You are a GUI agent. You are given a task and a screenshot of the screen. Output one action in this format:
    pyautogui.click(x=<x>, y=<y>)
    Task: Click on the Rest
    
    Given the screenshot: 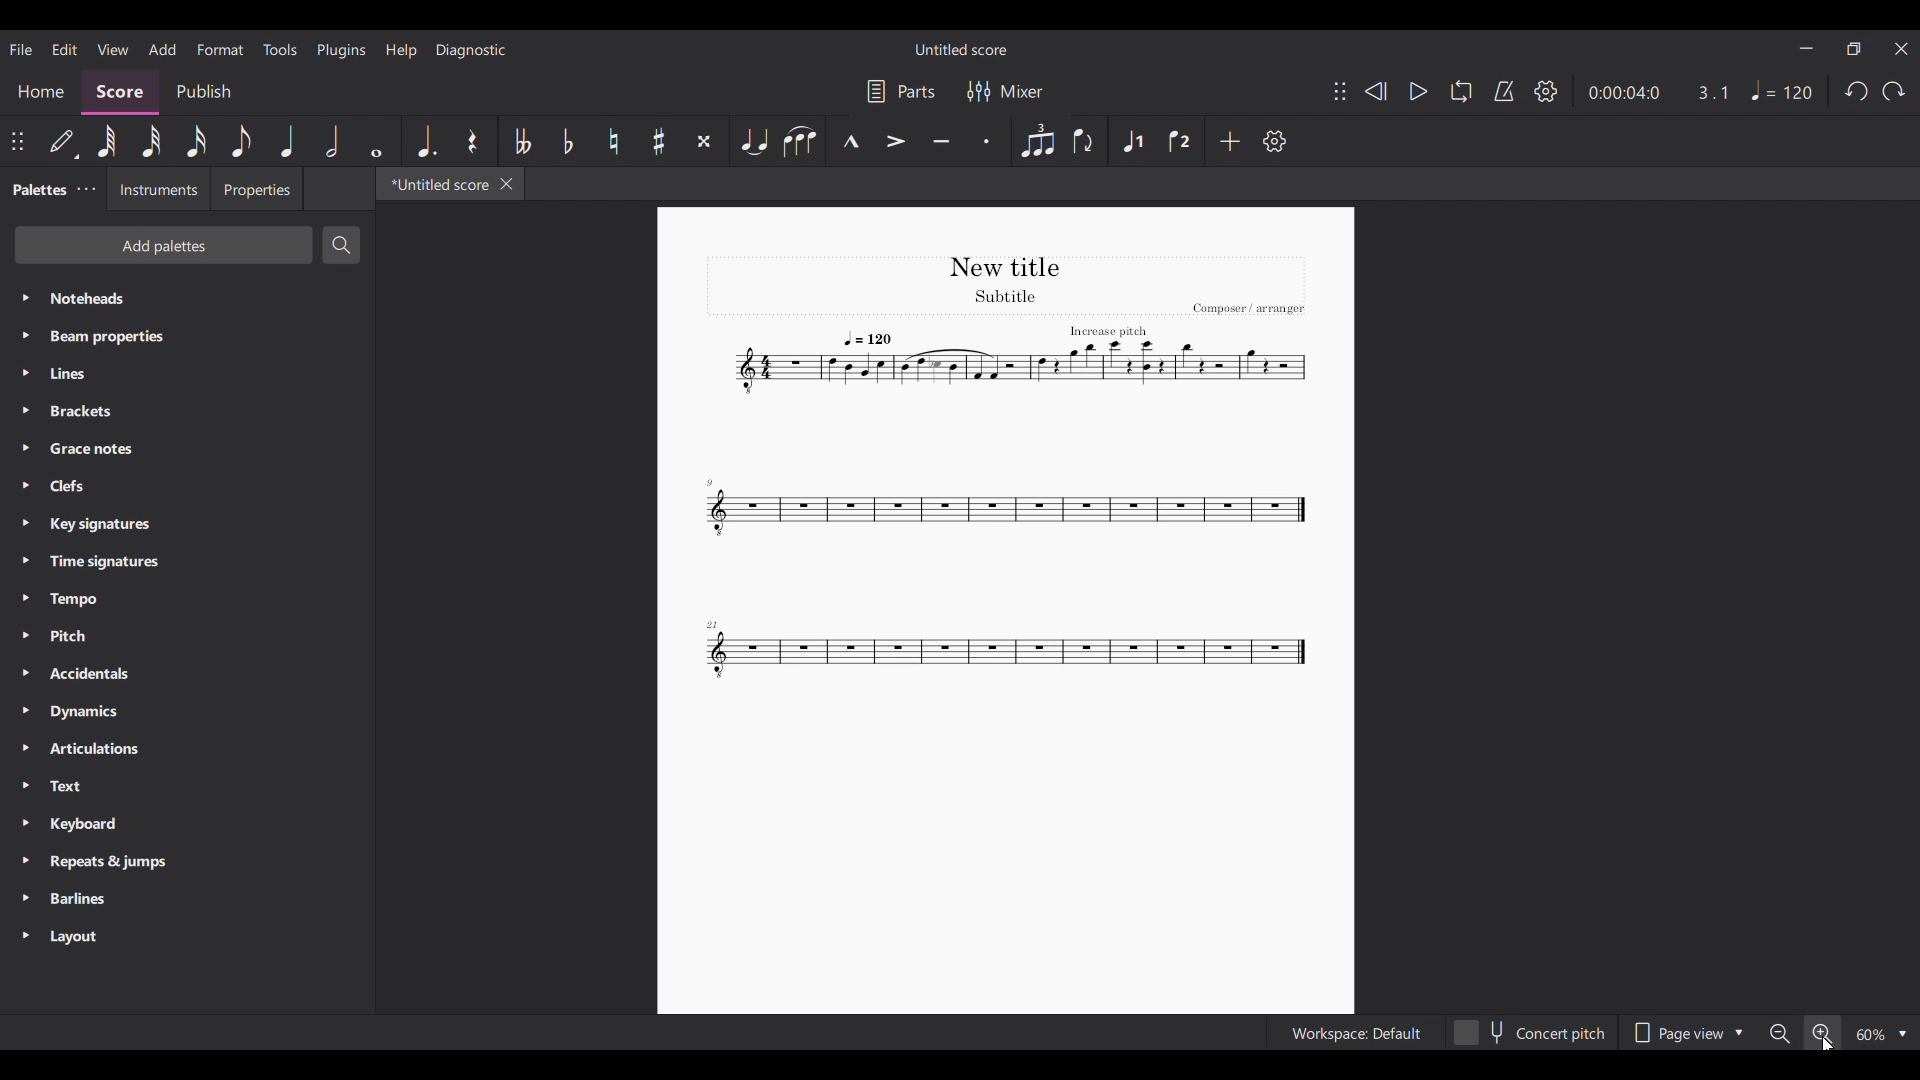 What is the action you would take?
    pyautogui.click(x=472, y=141)
    